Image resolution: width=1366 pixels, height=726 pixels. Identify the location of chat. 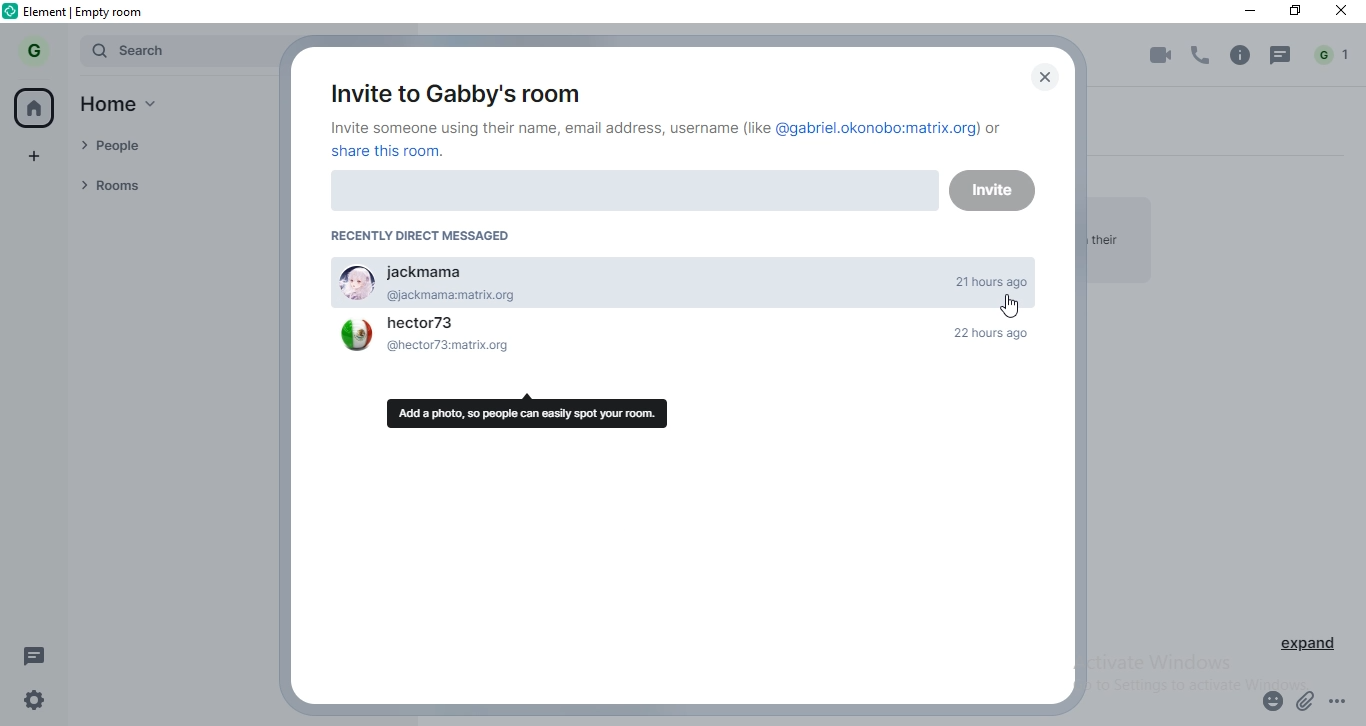
(1282, 56).